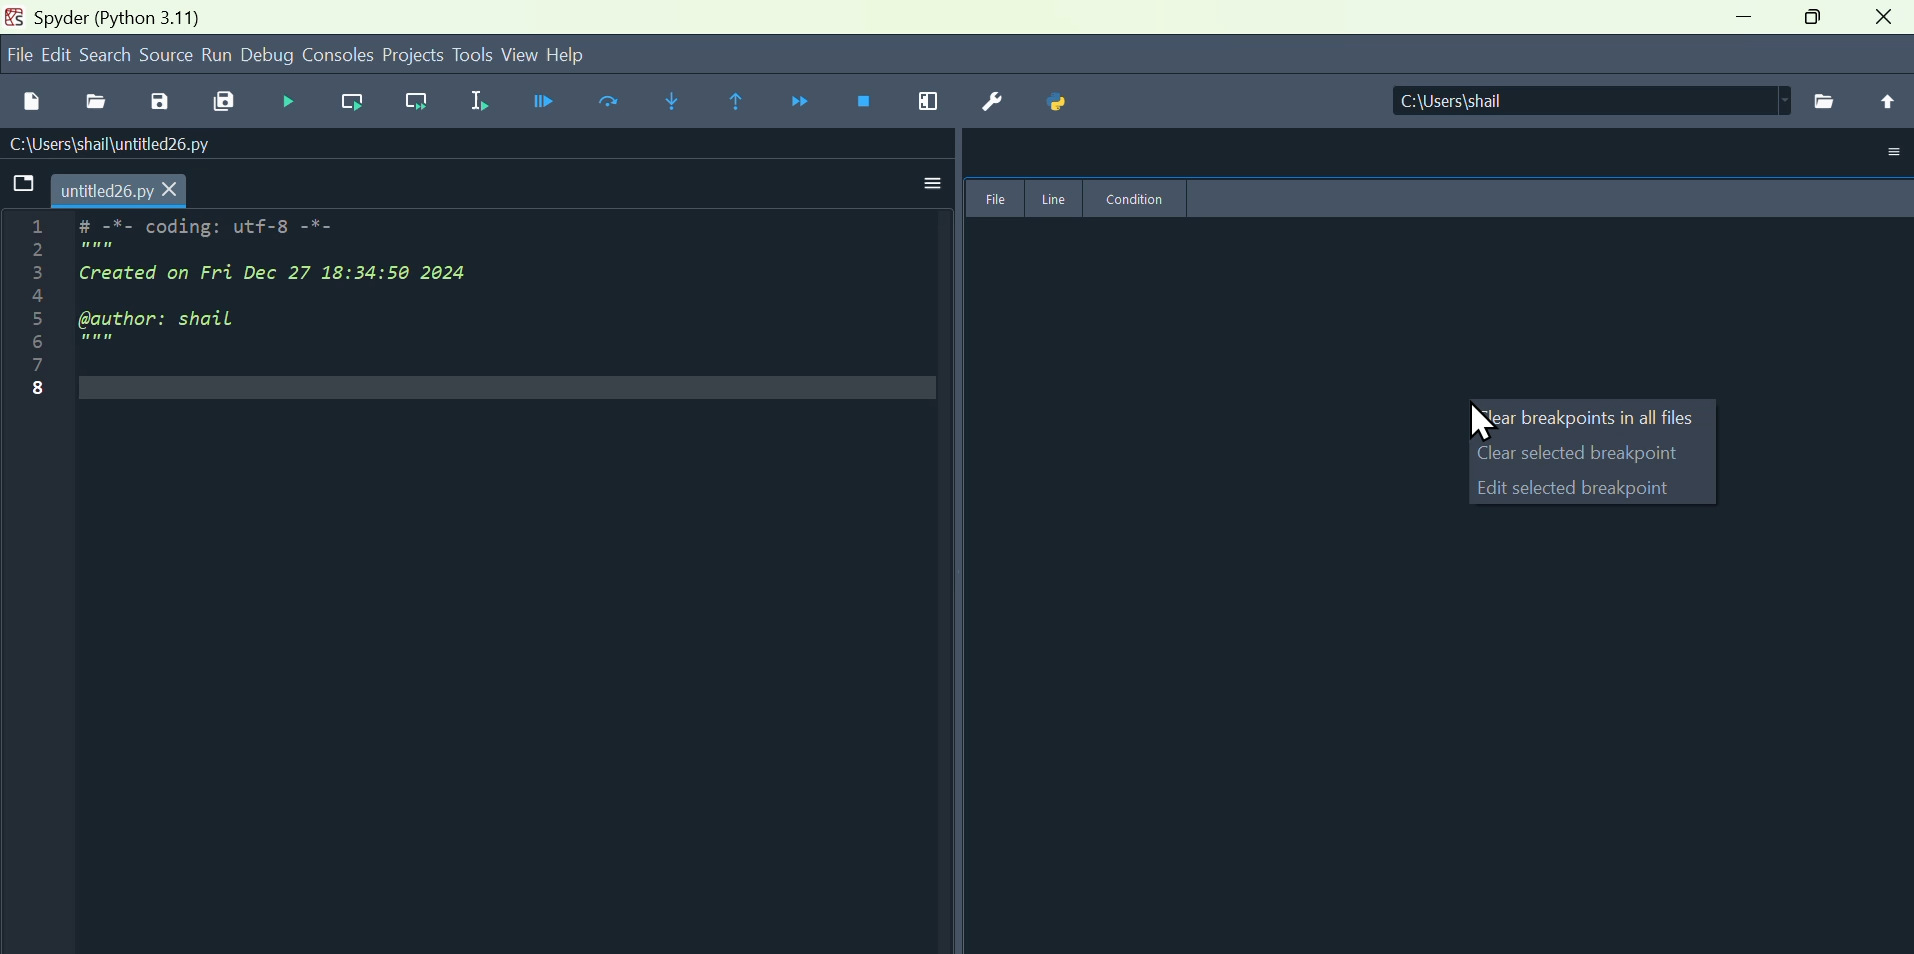  I want to click on | C:\Users\shail, so click(1587, 102).